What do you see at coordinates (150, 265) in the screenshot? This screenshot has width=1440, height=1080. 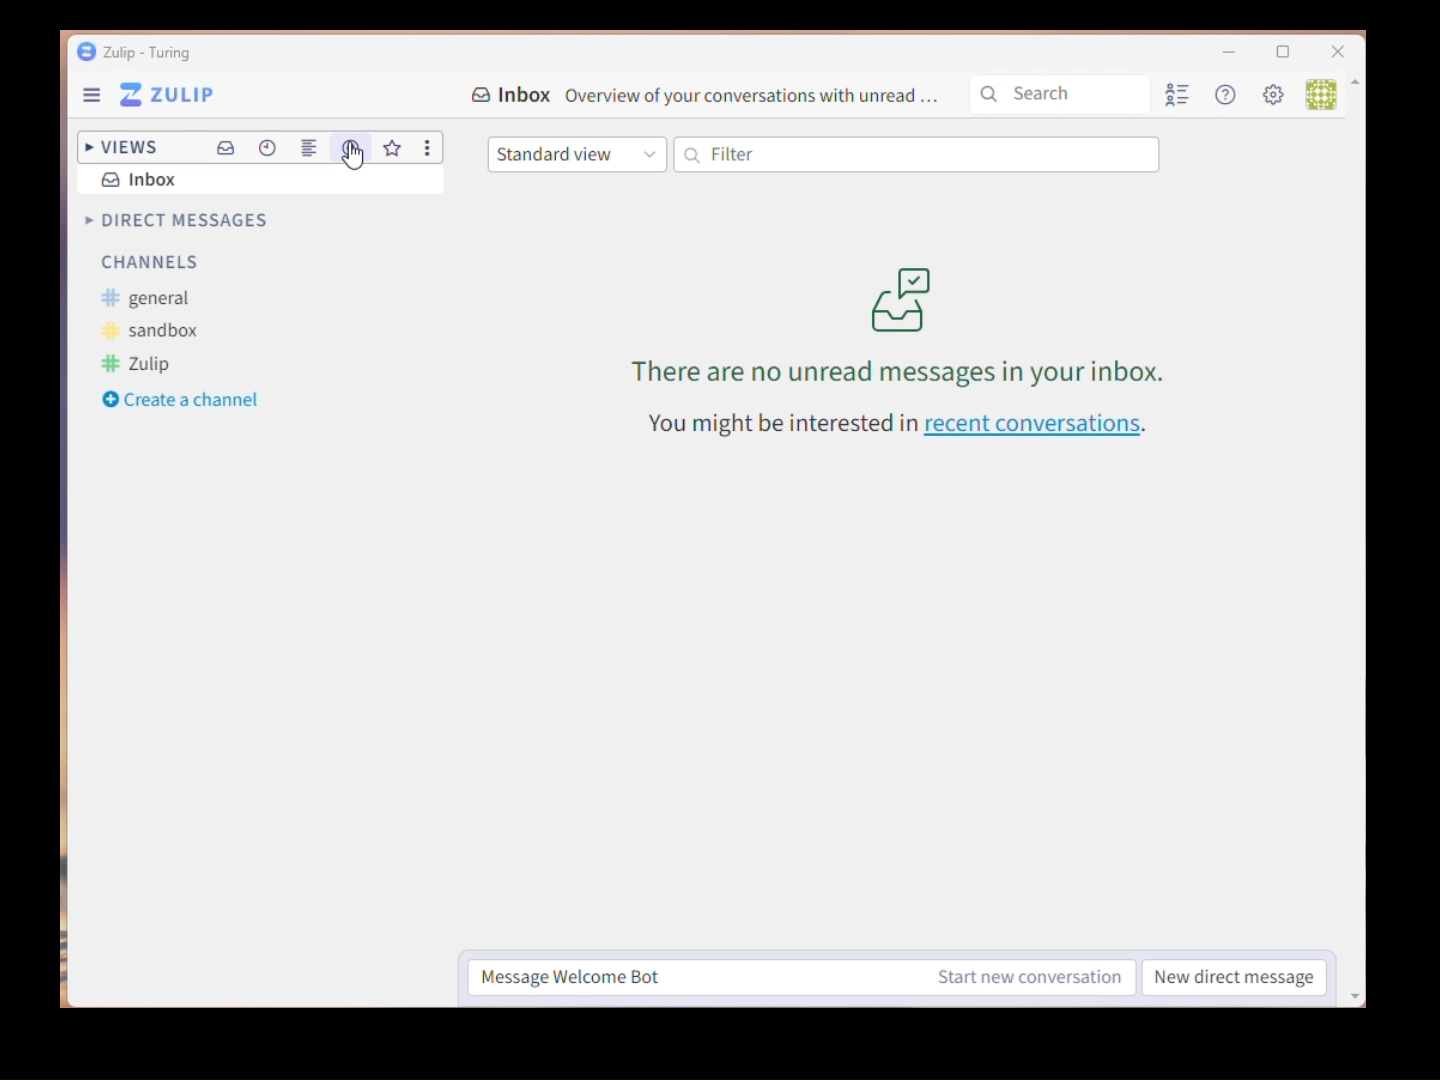 I see `Channels` at bounding box center [150, 265].